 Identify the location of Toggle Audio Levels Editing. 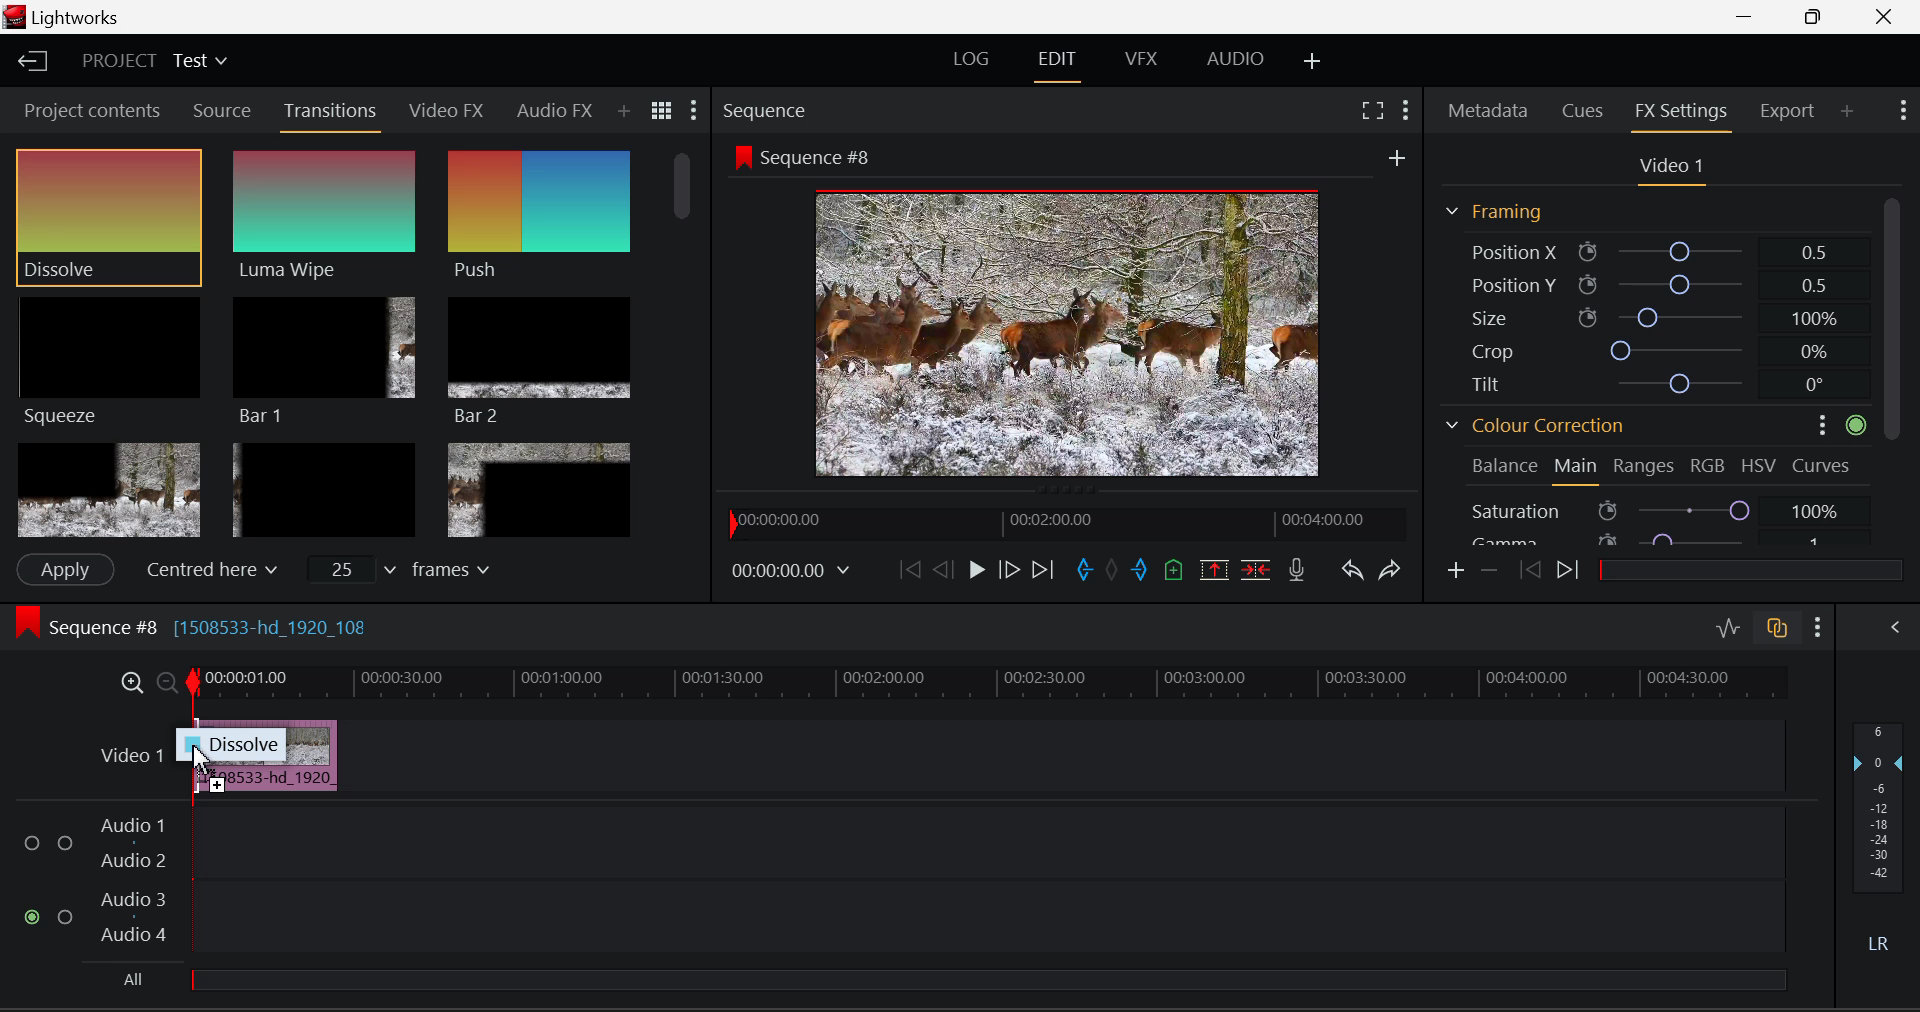
(1727, 632).